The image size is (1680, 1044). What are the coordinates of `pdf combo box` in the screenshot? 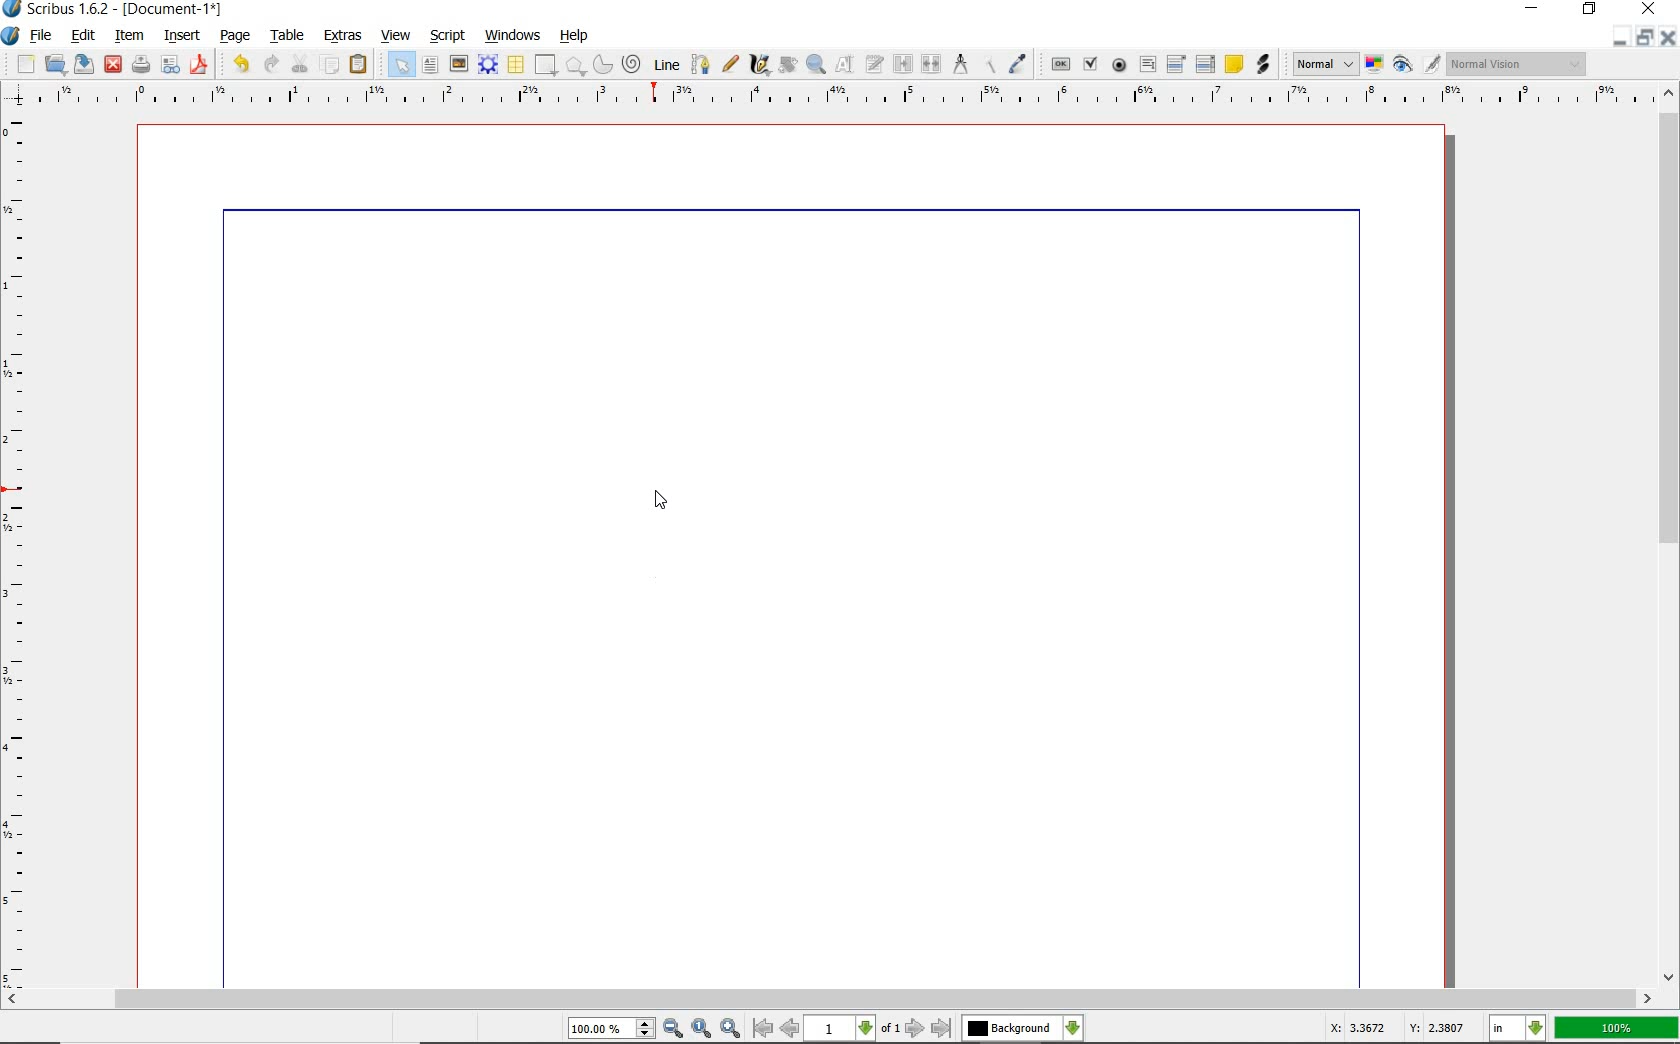 It's located at (1177, 64).